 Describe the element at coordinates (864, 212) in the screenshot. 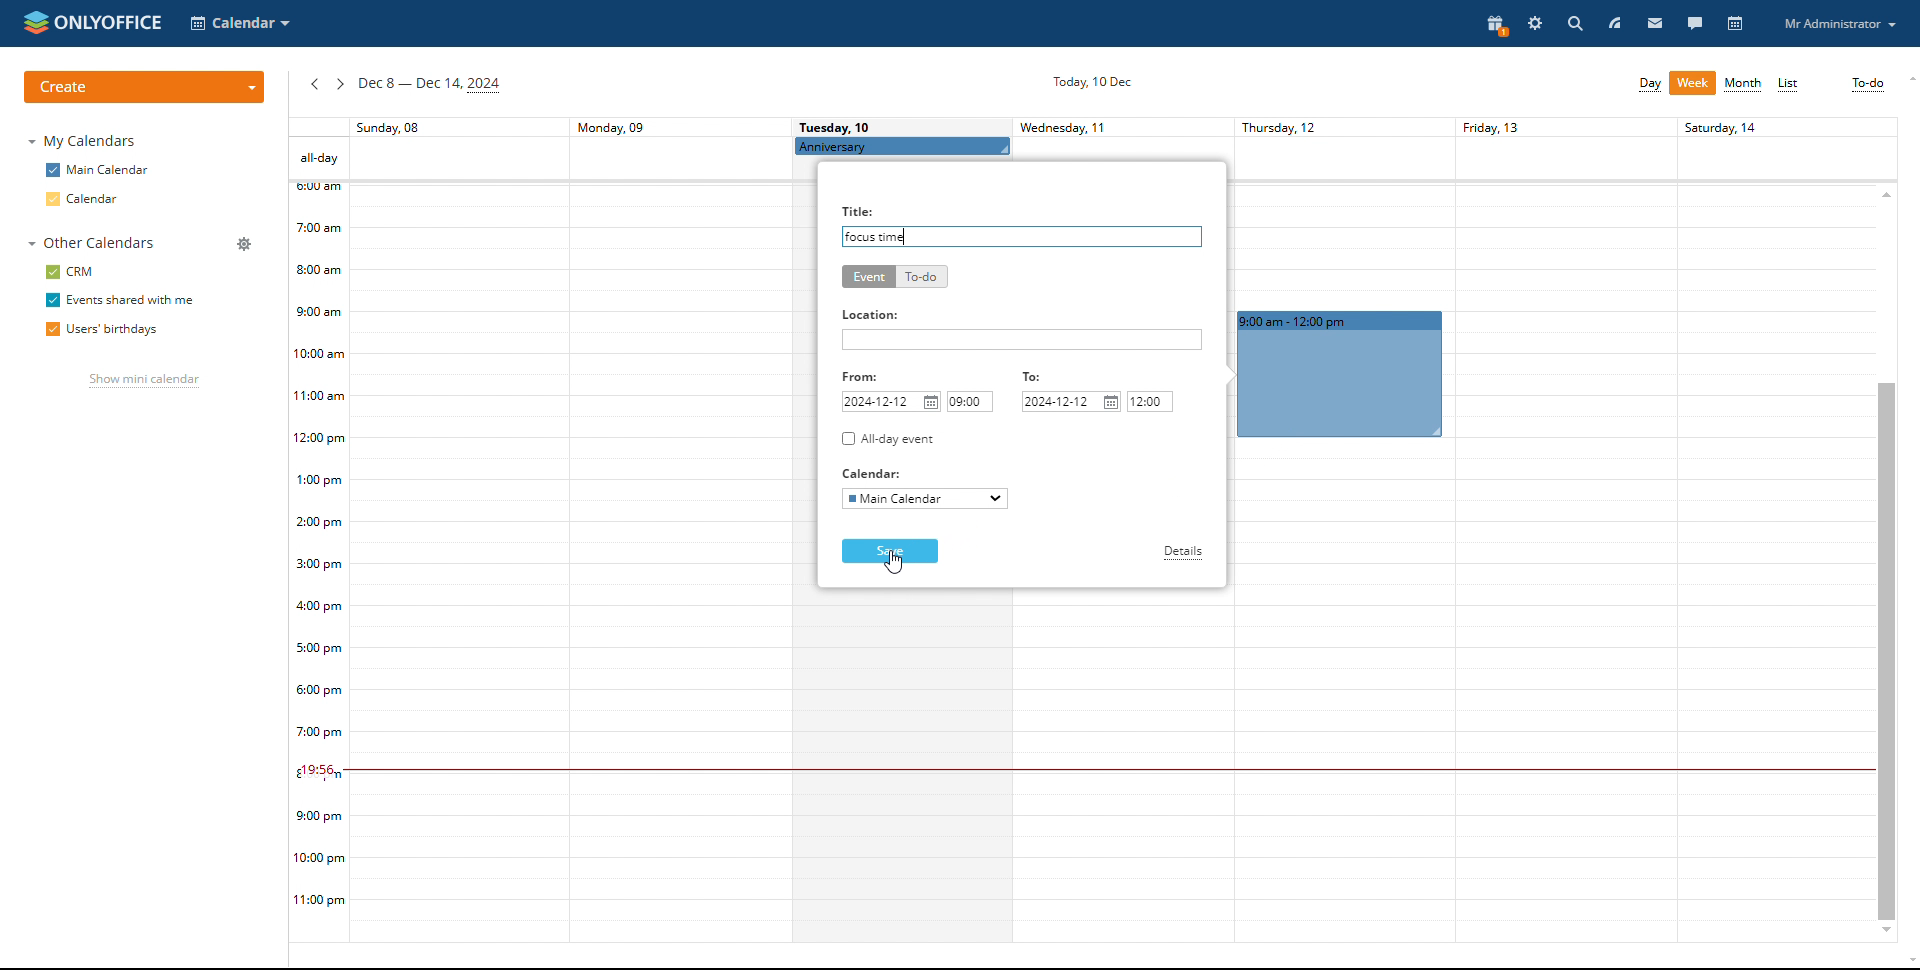

I see `Title:` at that location.